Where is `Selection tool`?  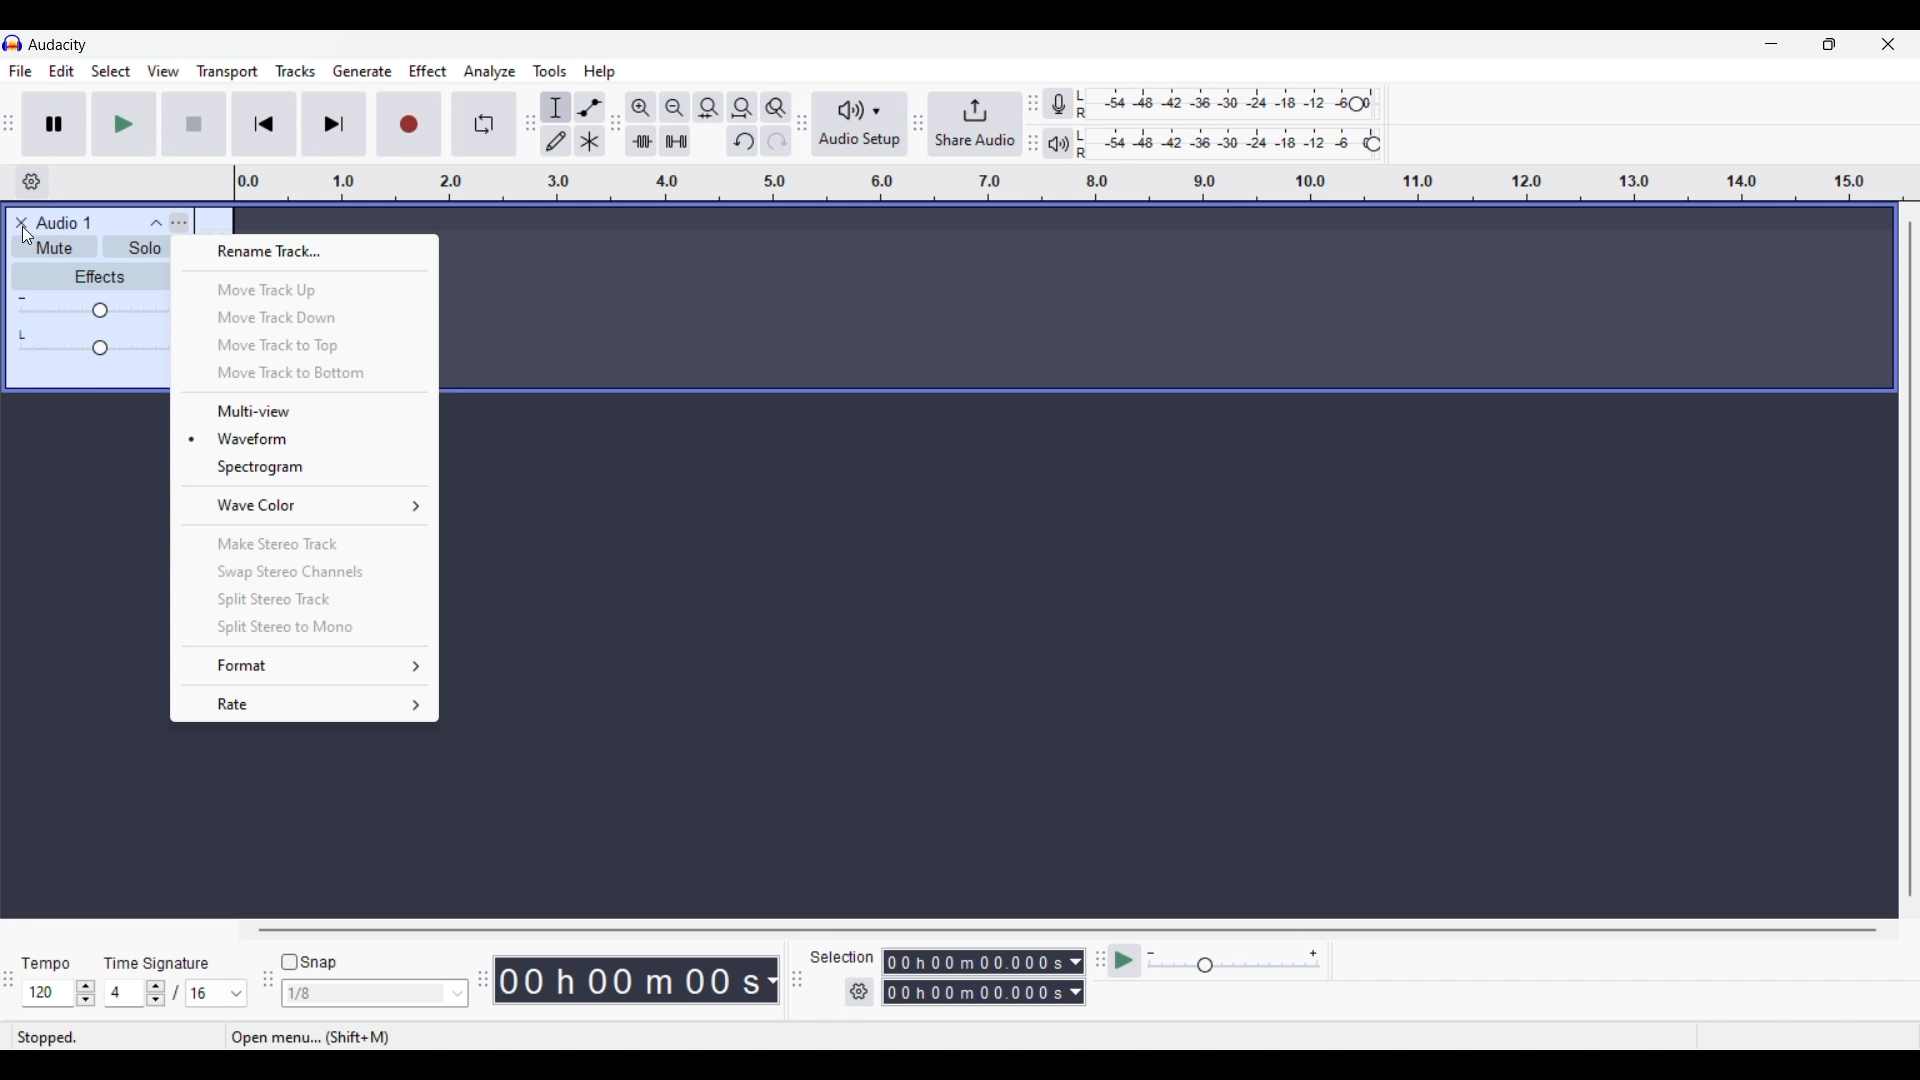
Selection tool is located at coordinates (556, 107).